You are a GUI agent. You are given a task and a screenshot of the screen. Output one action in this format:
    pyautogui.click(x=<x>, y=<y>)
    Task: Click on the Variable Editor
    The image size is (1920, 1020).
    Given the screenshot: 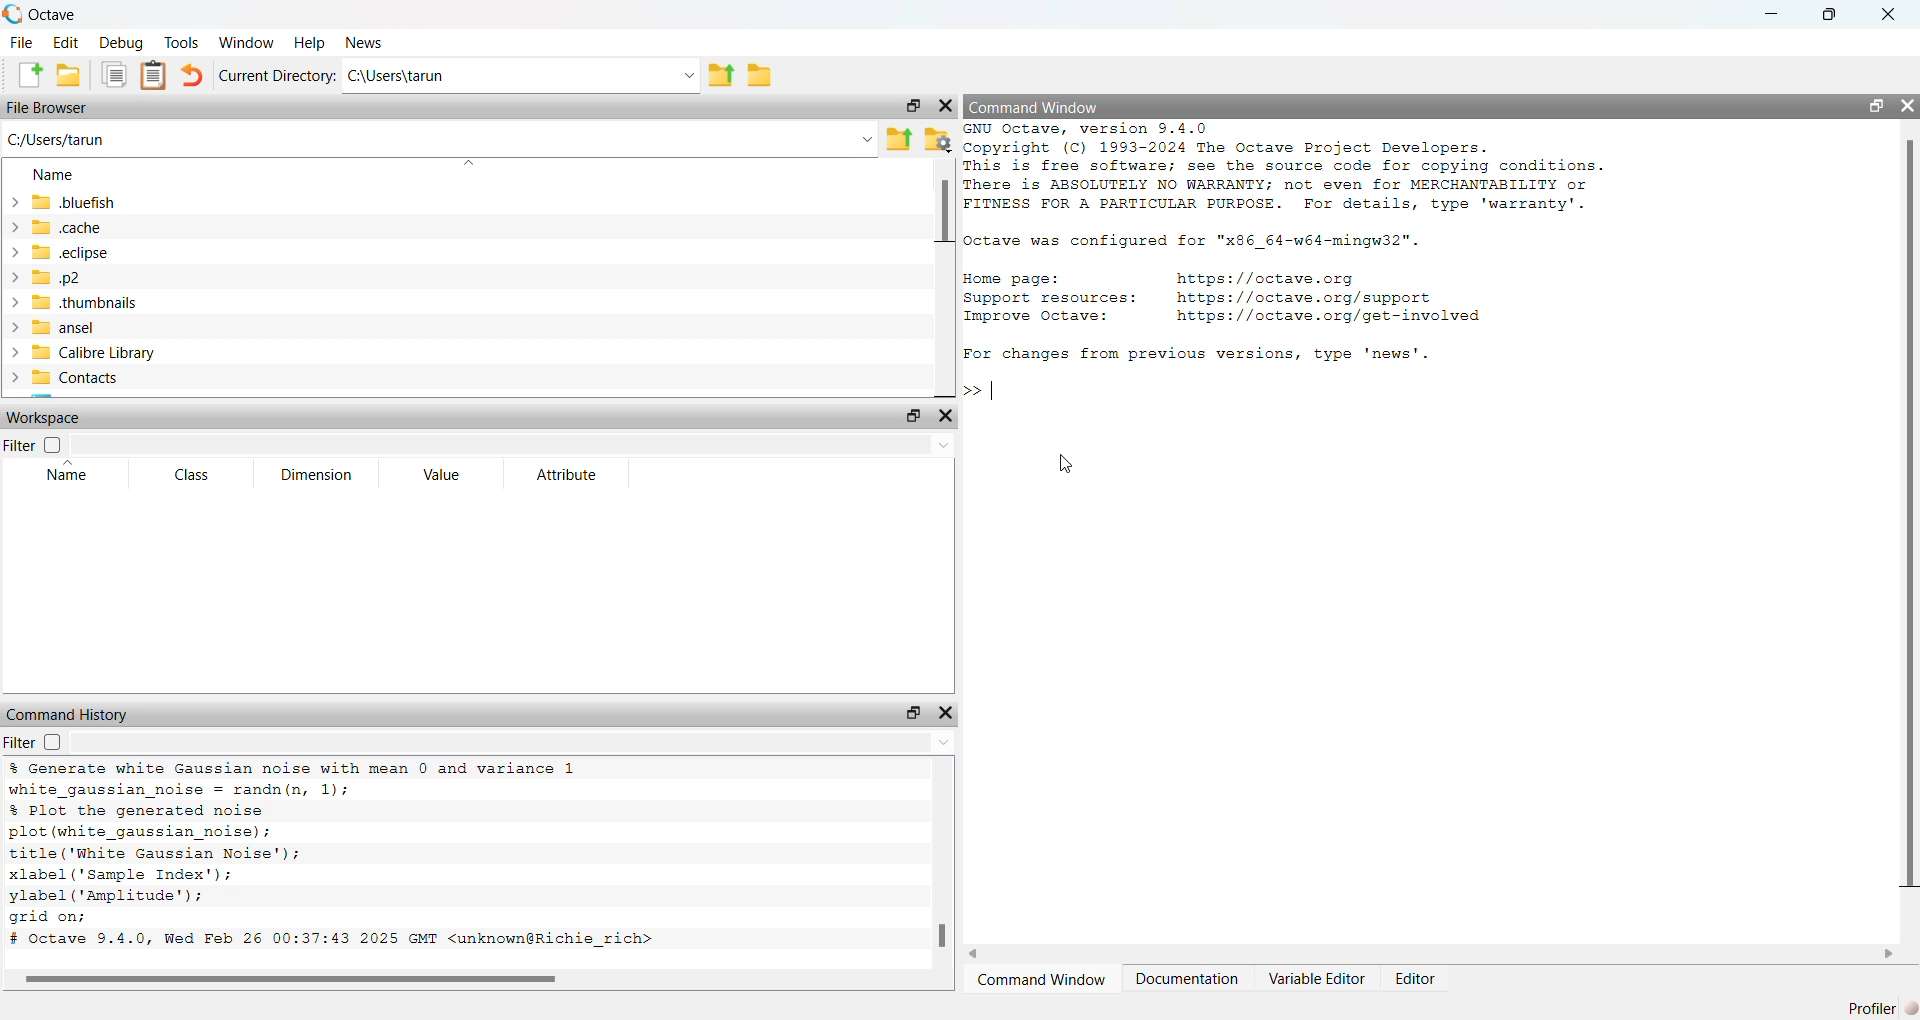 What is the action you would take?
    pyautogui.click(x=1318, y=985)
    